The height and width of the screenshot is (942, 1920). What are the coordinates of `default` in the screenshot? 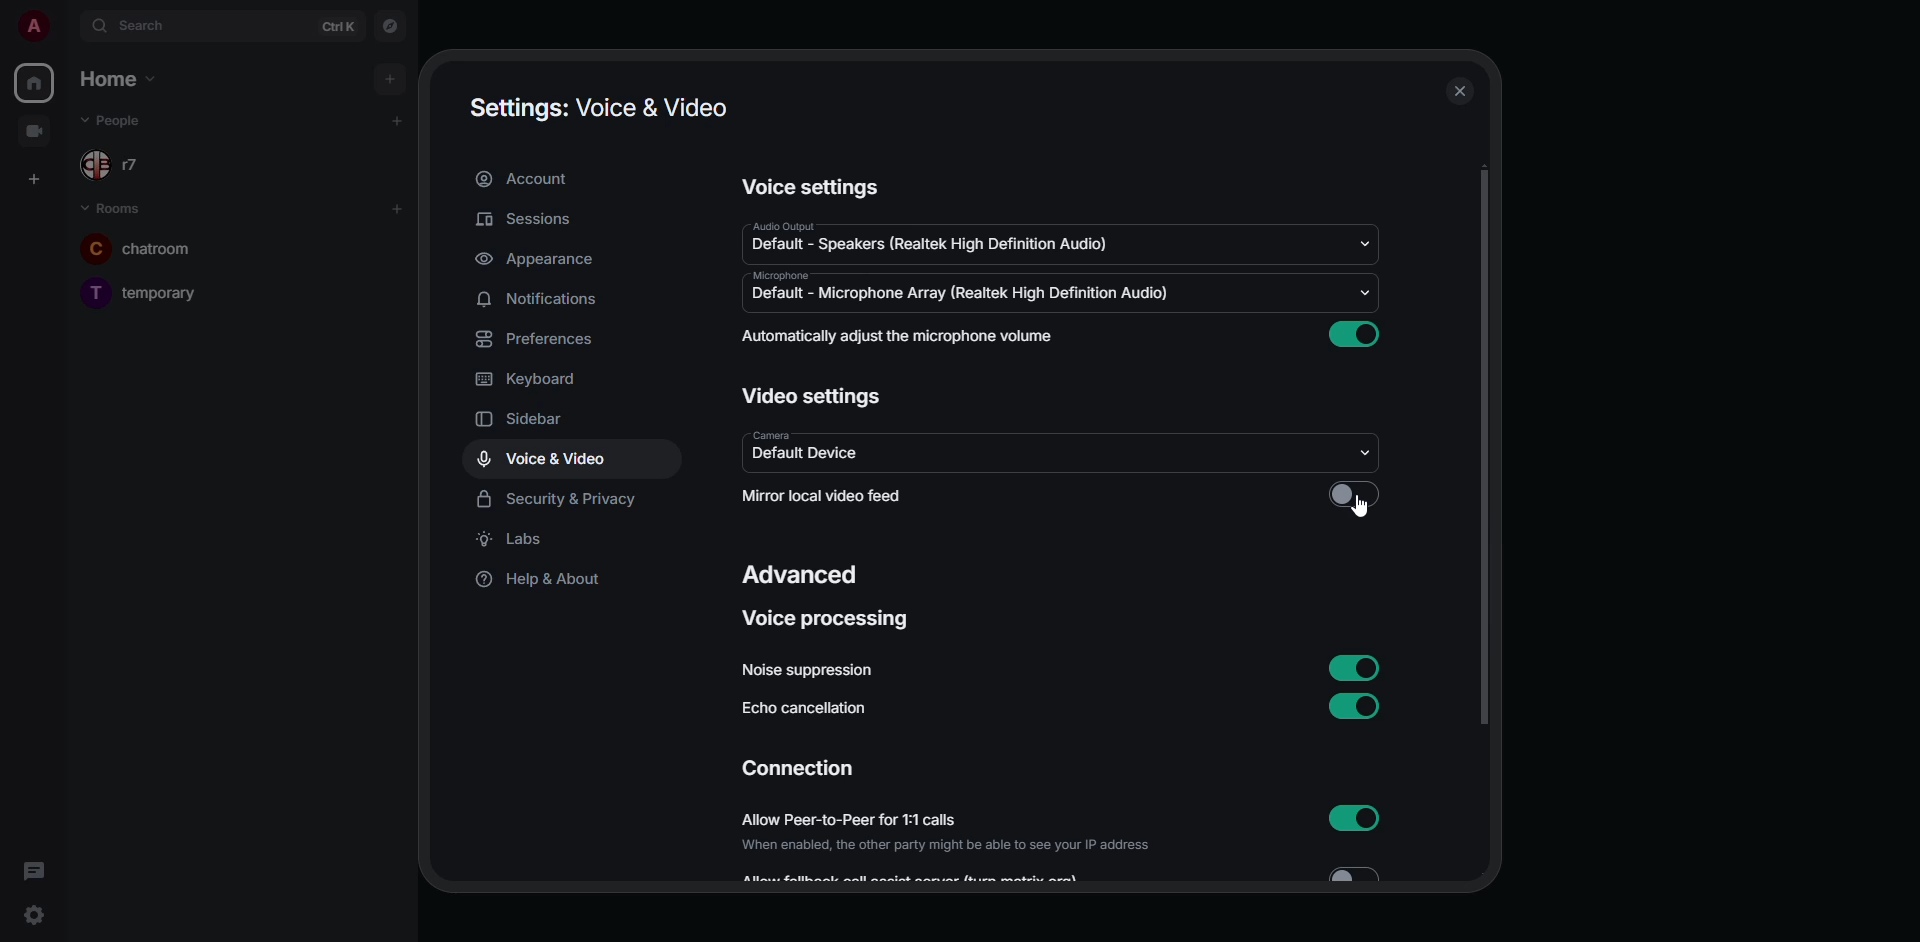 It's located at (927, 248).